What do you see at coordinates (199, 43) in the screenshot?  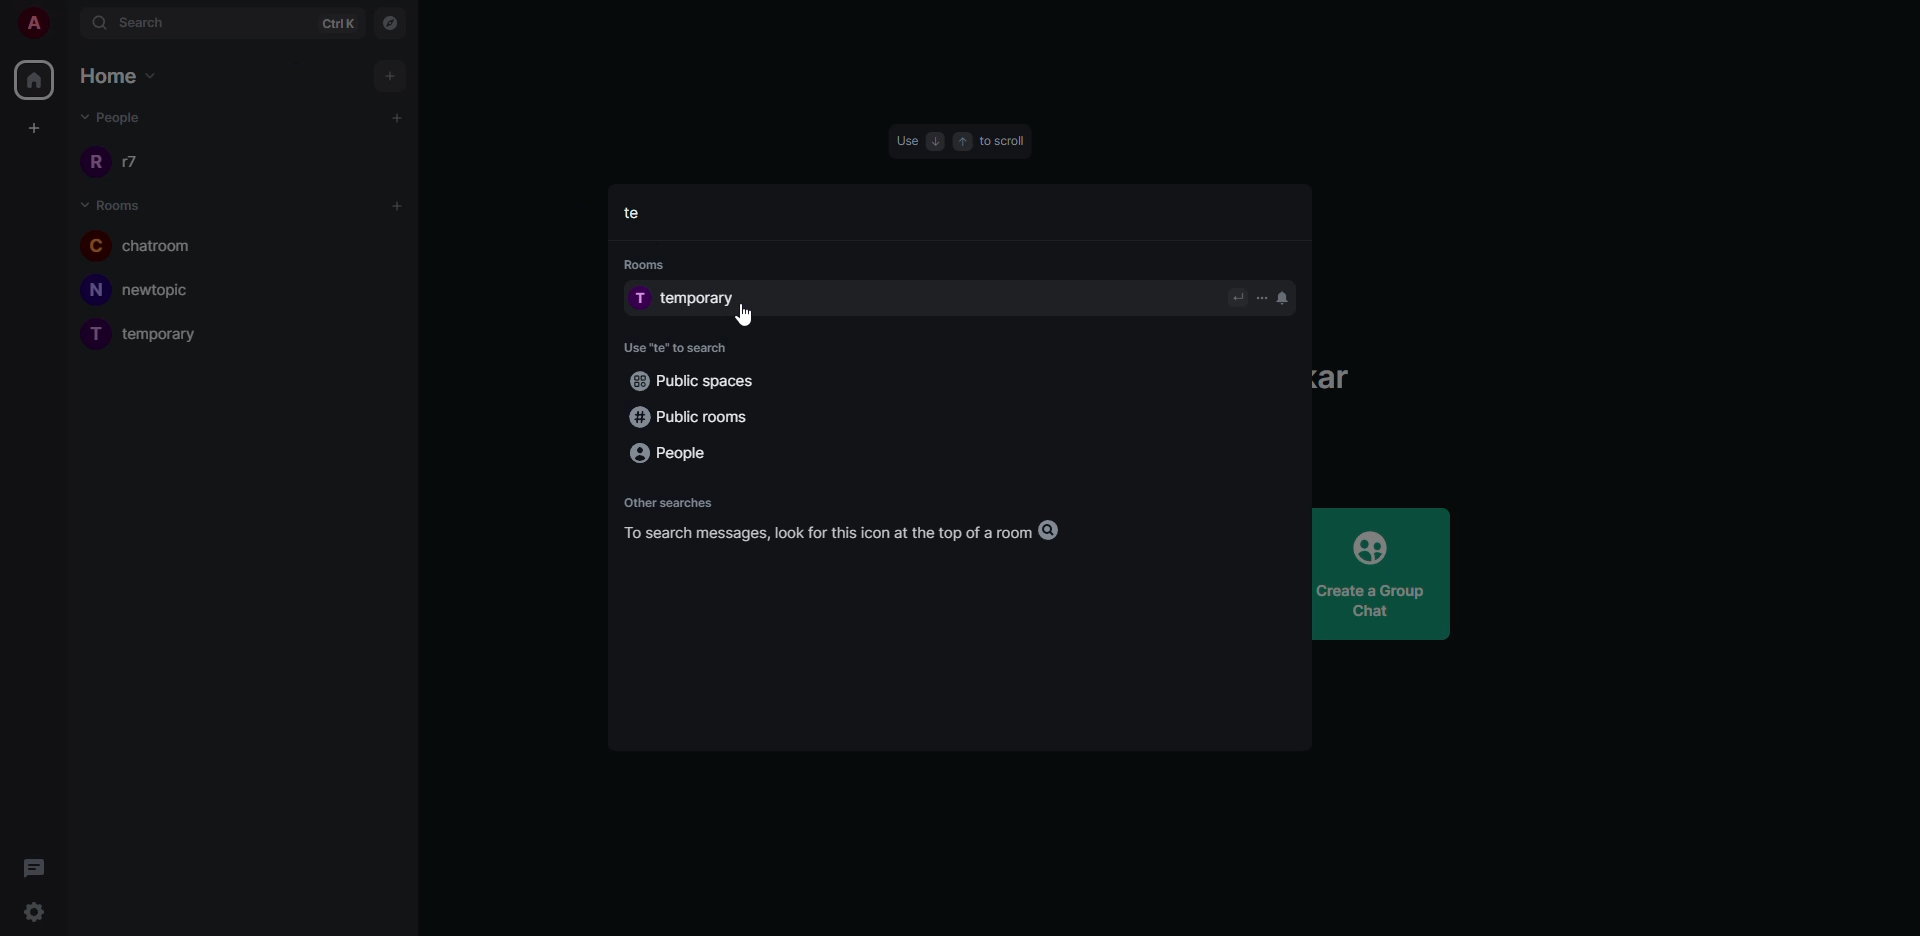 I see `CURSOR` at bounding box center [199, 43].